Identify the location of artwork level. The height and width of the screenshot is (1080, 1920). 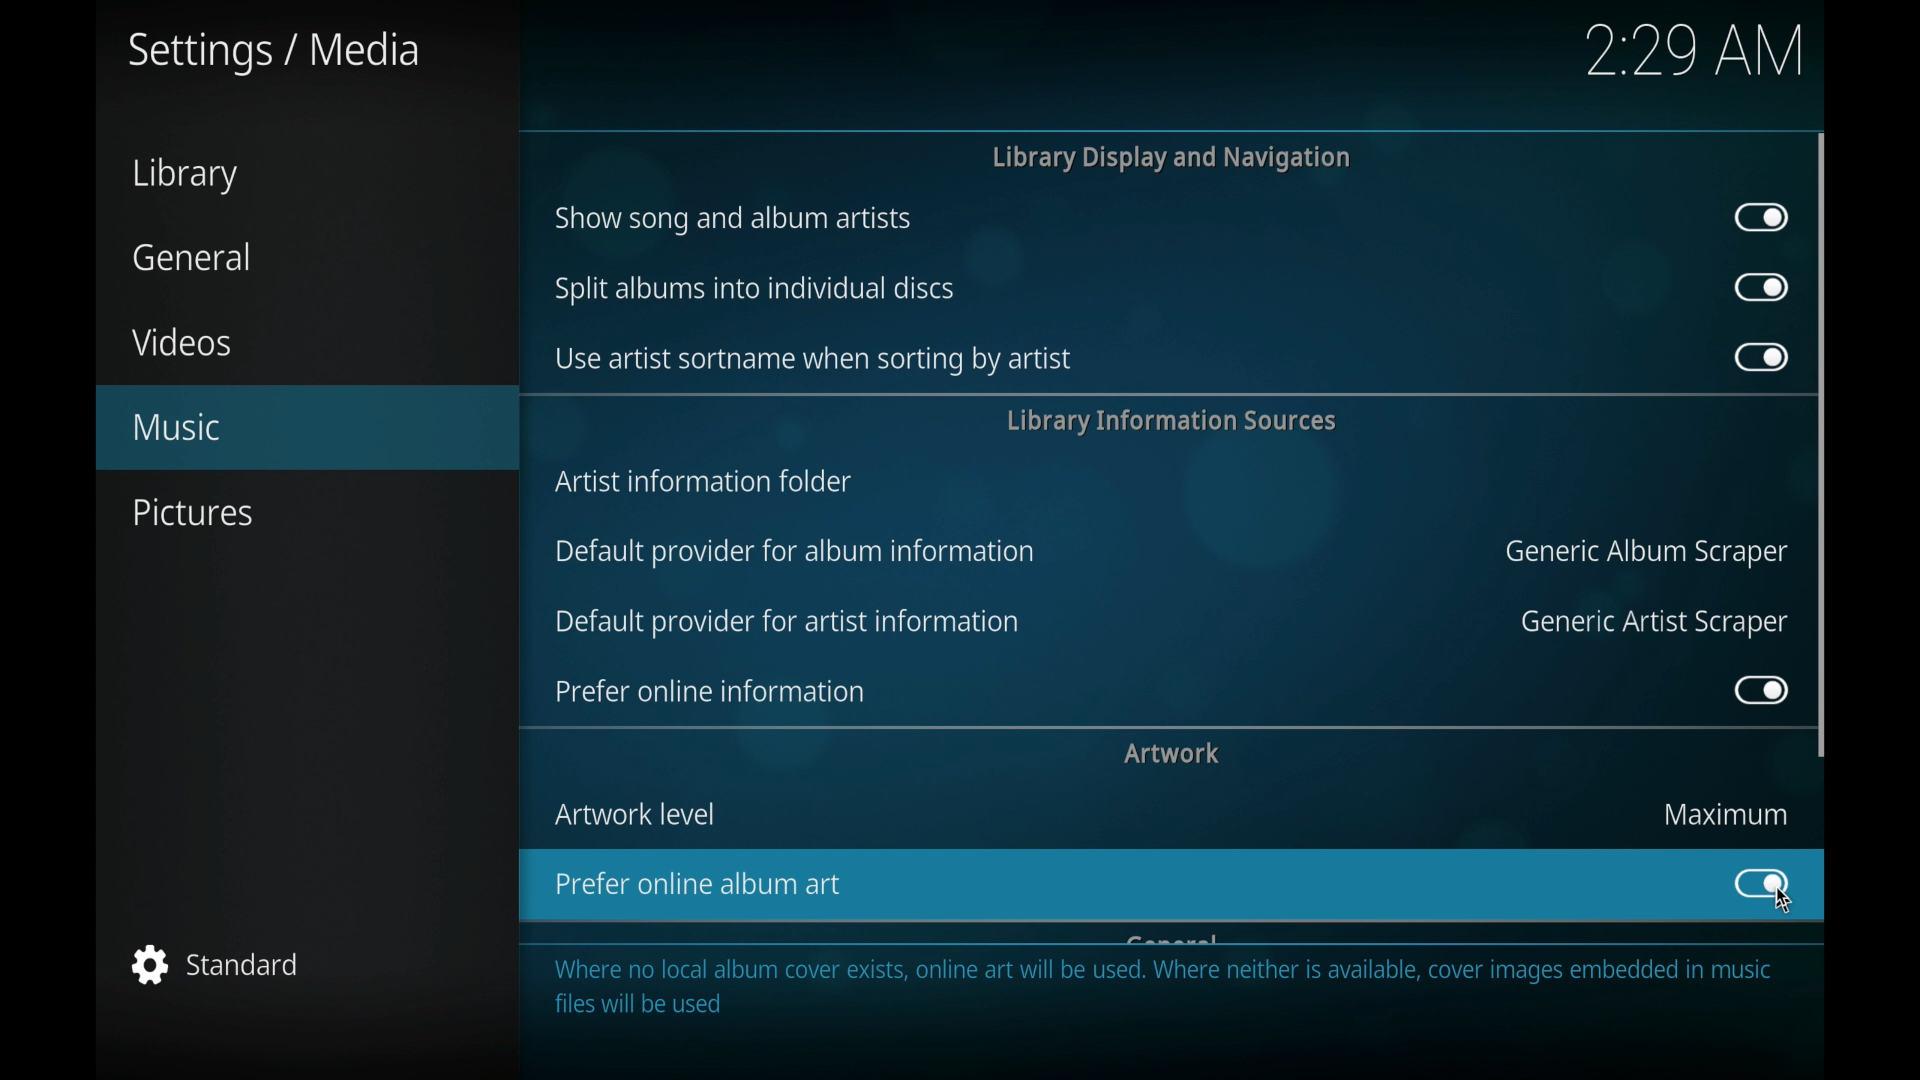
(634, 814).